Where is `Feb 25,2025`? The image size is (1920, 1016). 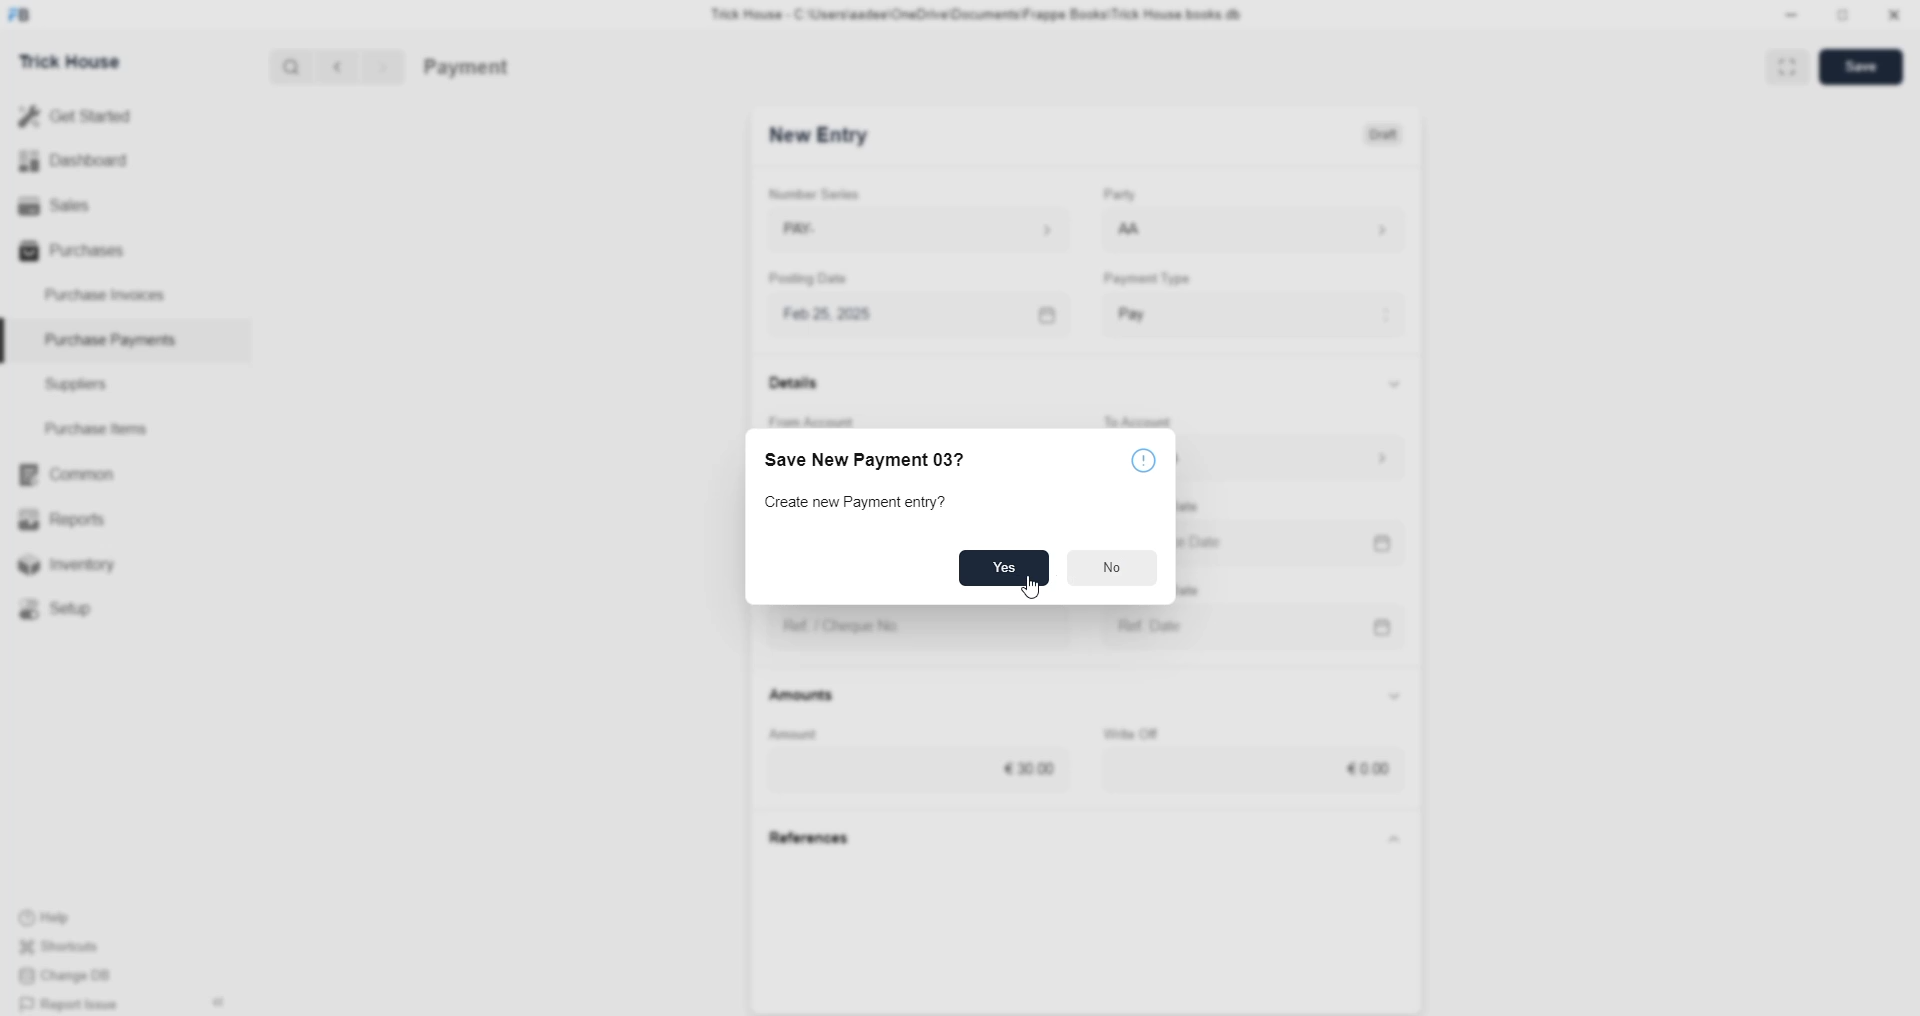 Feb 25,2025 is located at coordinates (848, 314).